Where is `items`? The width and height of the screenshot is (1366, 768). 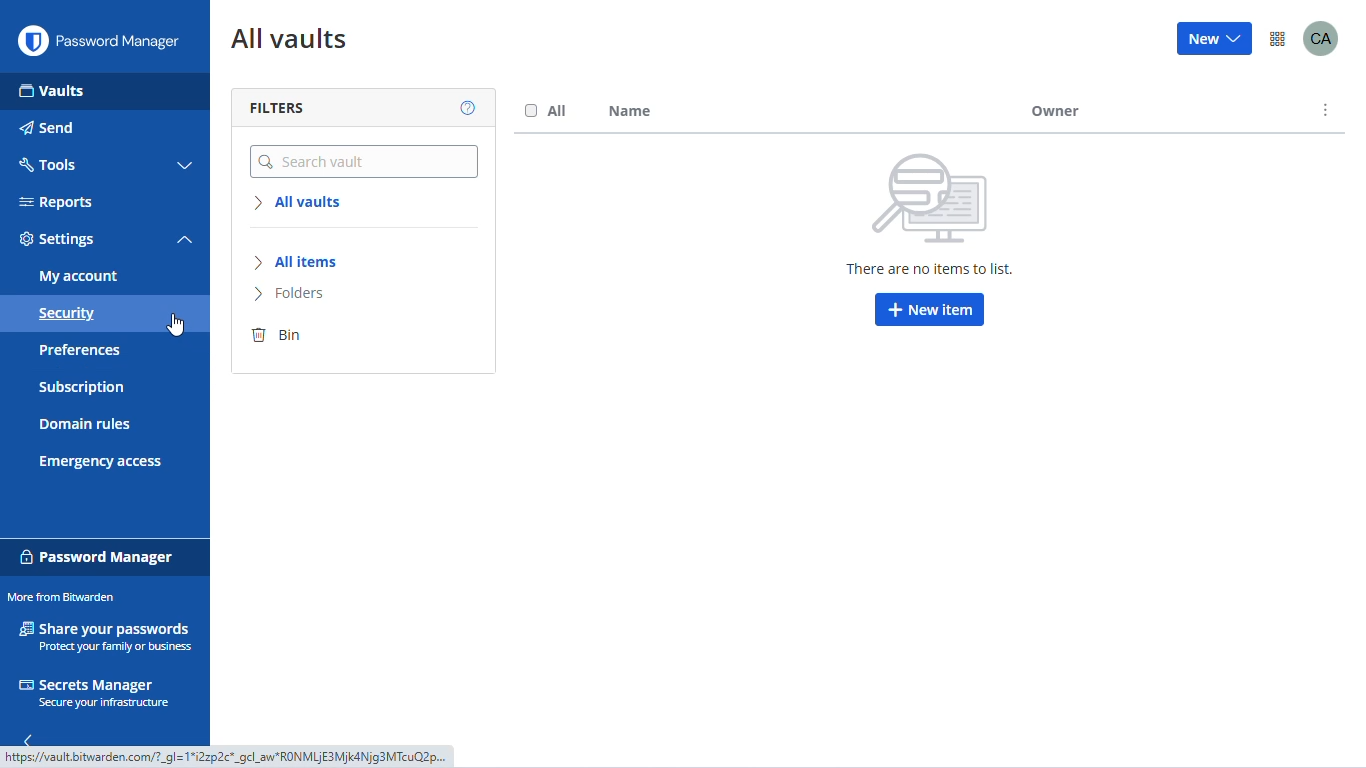
items is located at coordinates (942, 195).